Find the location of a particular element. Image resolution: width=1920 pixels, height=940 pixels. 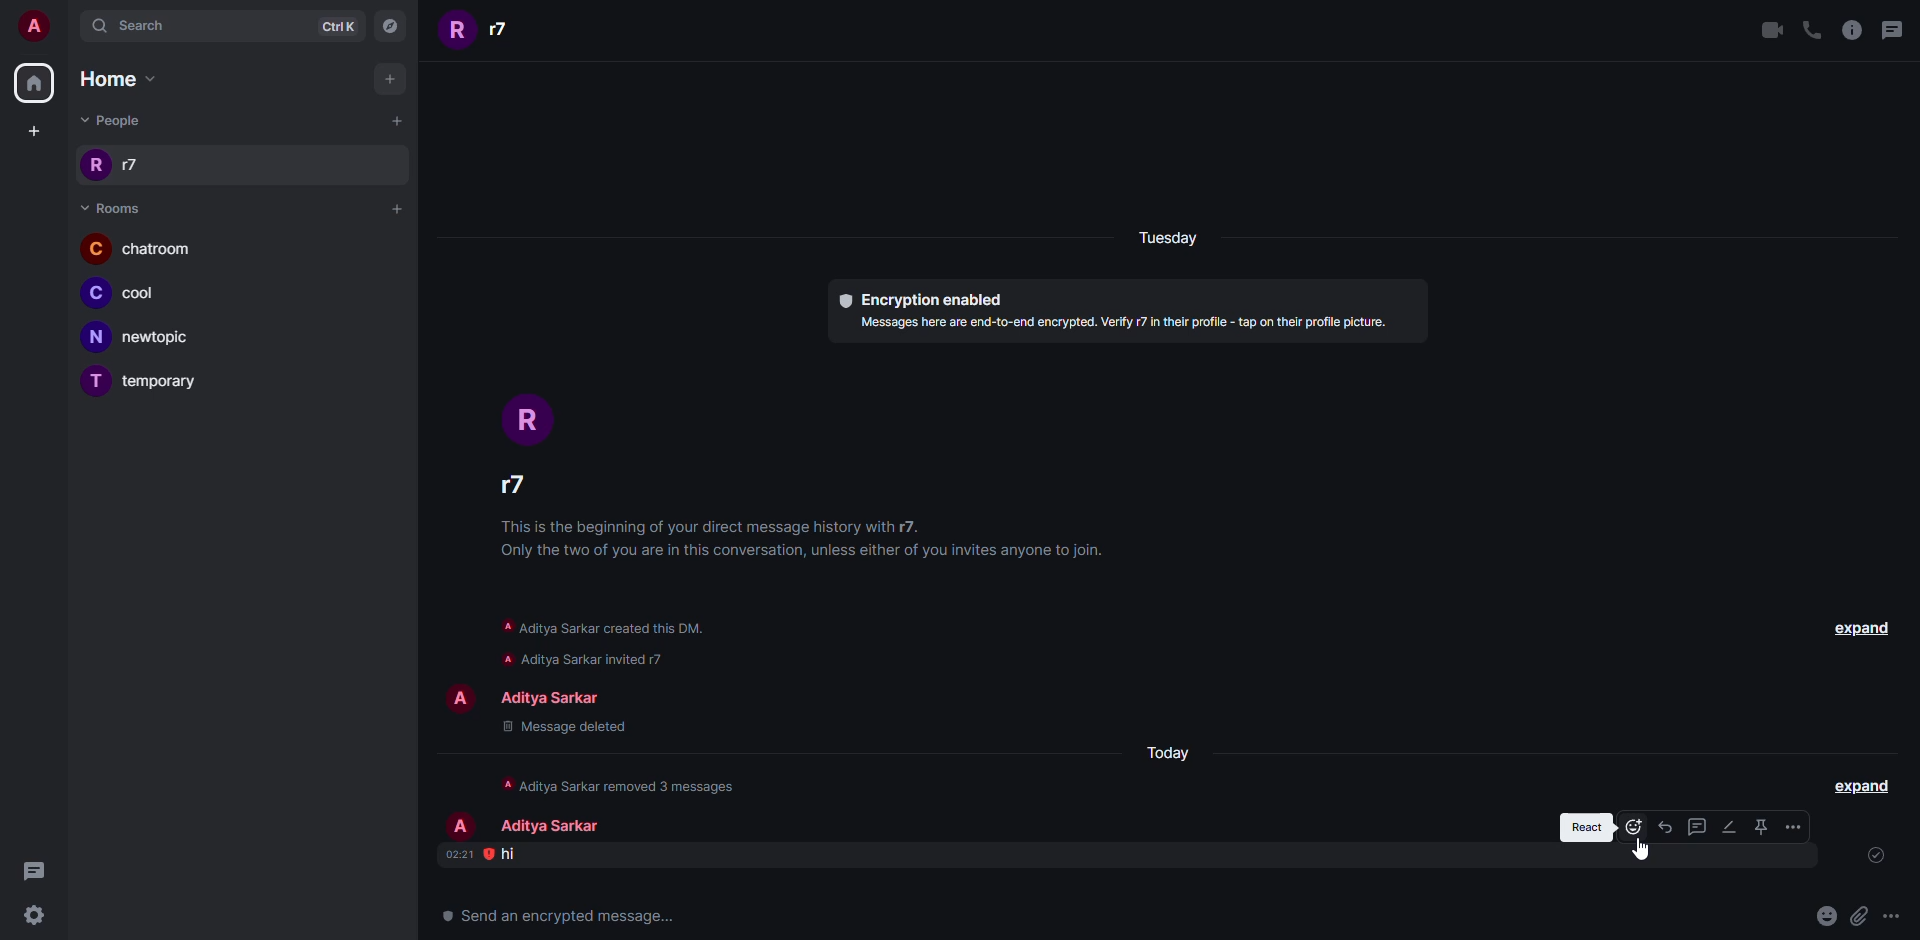

room is located at coordinates (163, 383).